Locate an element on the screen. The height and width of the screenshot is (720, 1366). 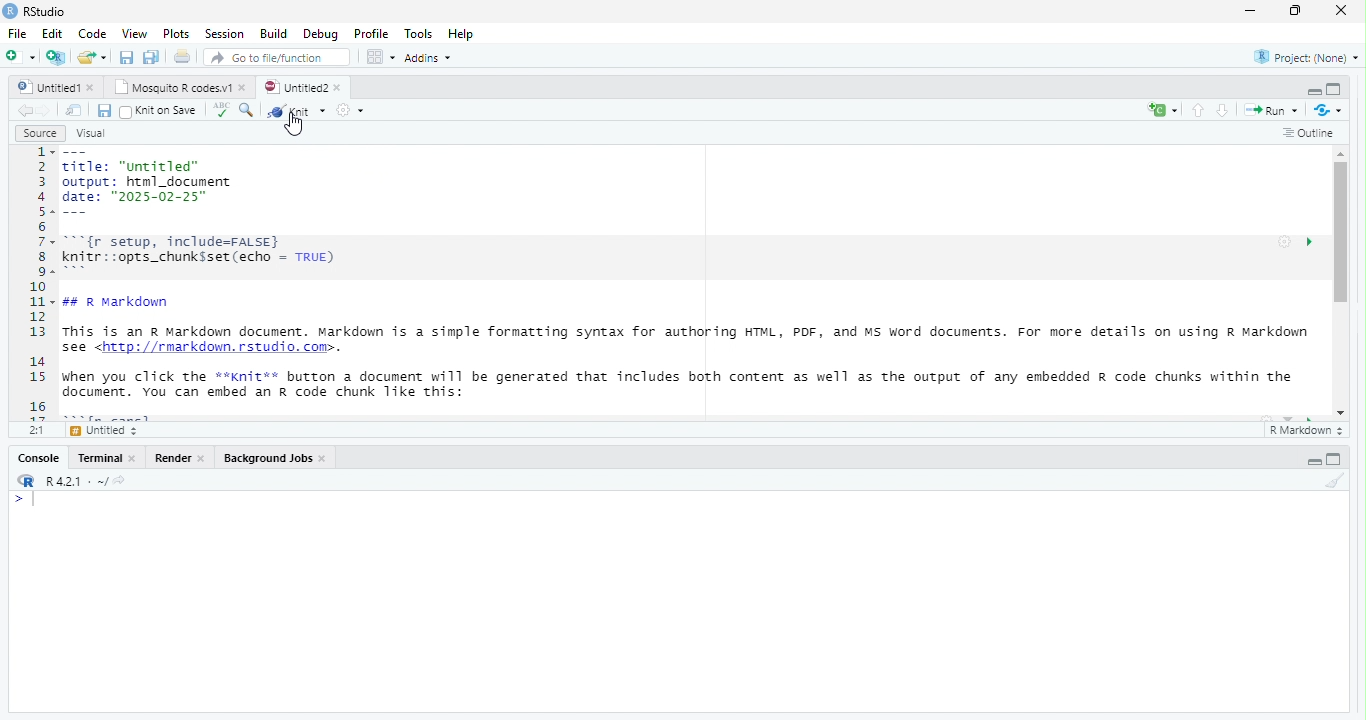
Tools is located at coordinates (419, 34).